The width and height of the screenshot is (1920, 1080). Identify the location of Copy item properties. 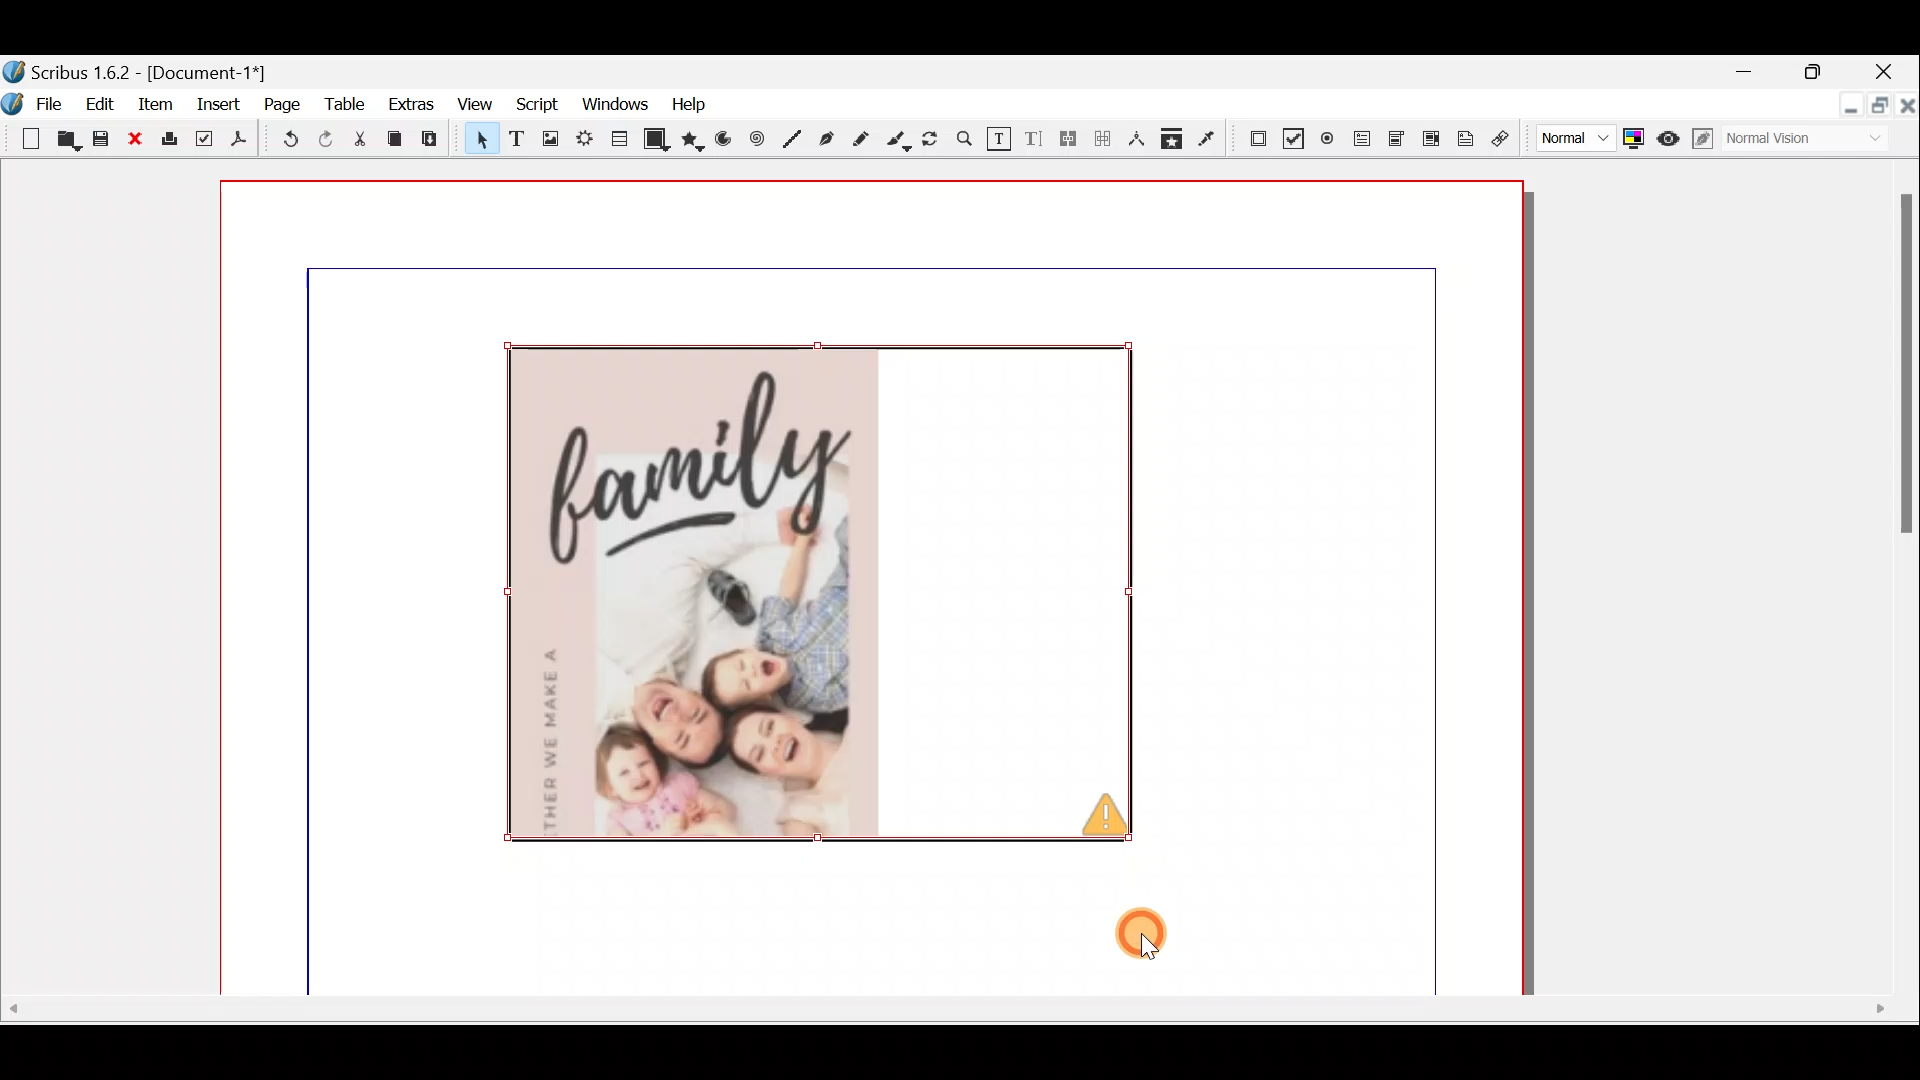
(1171, 138).